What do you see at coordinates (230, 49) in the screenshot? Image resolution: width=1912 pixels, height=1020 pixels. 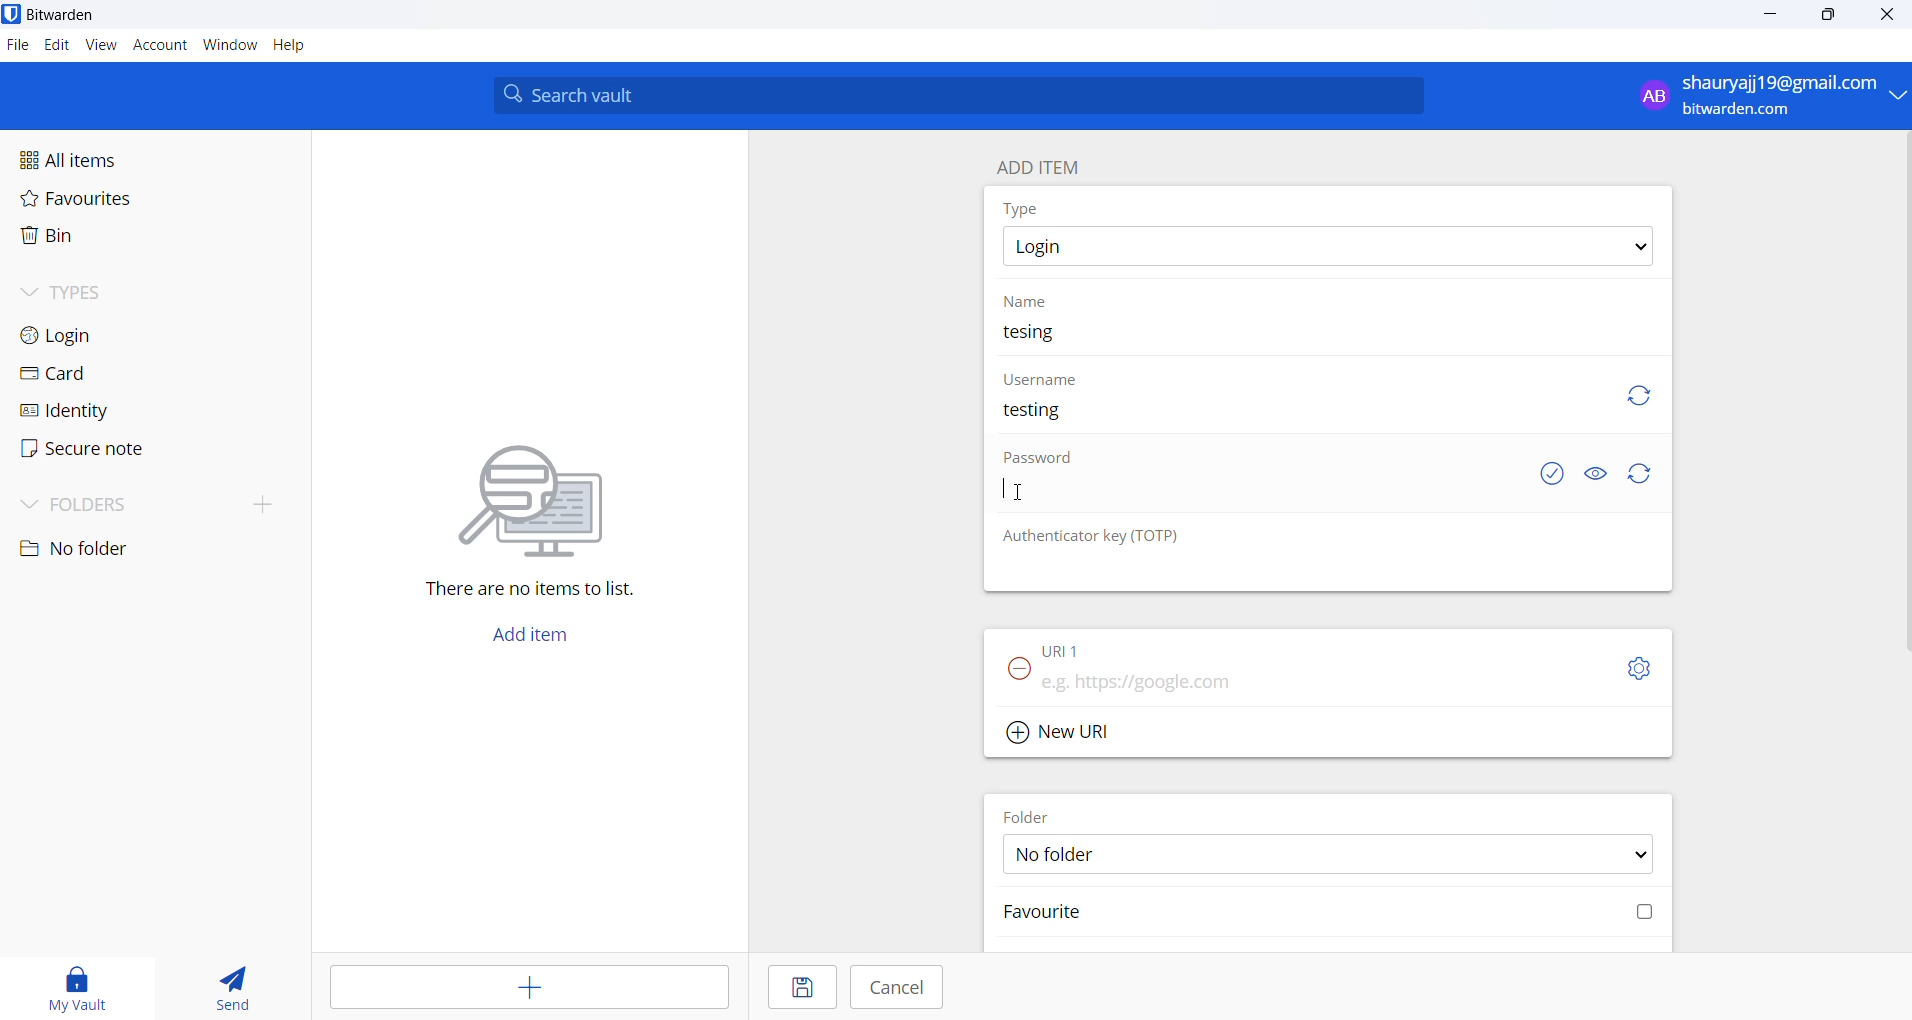 I see `Window` at bounding box center [230, 49].